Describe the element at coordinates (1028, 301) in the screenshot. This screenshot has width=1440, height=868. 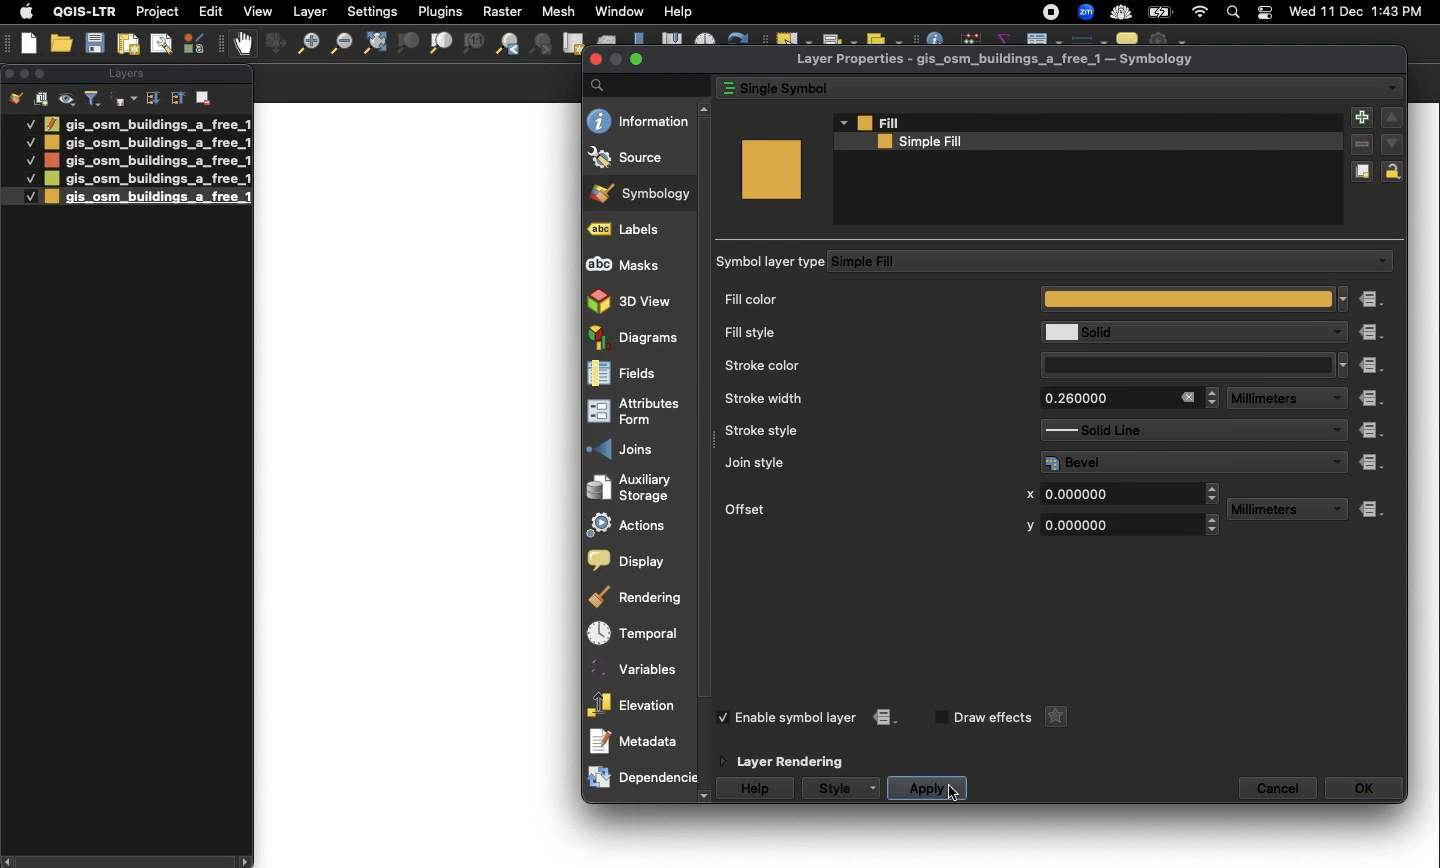
I see `Fill color` at that location.